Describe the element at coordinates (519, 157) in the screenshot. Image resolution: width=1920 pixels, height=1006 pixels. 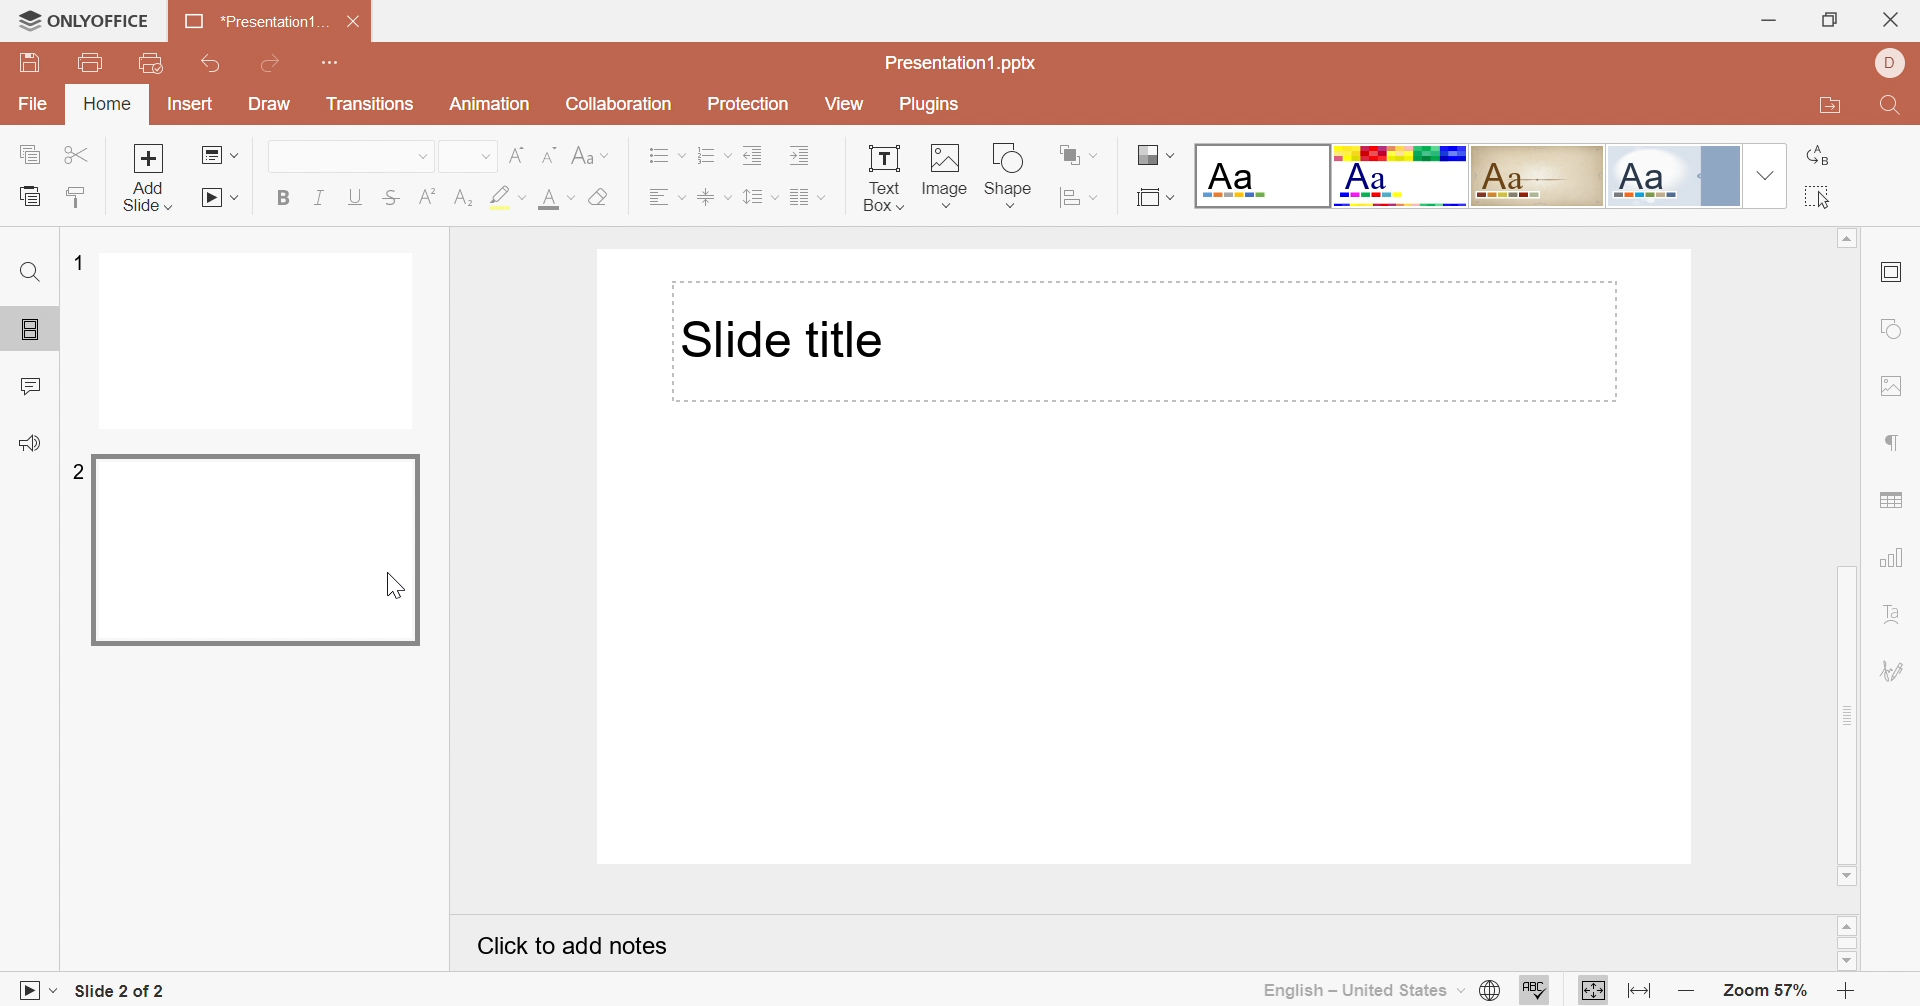
I see `Increment font size` at that location.